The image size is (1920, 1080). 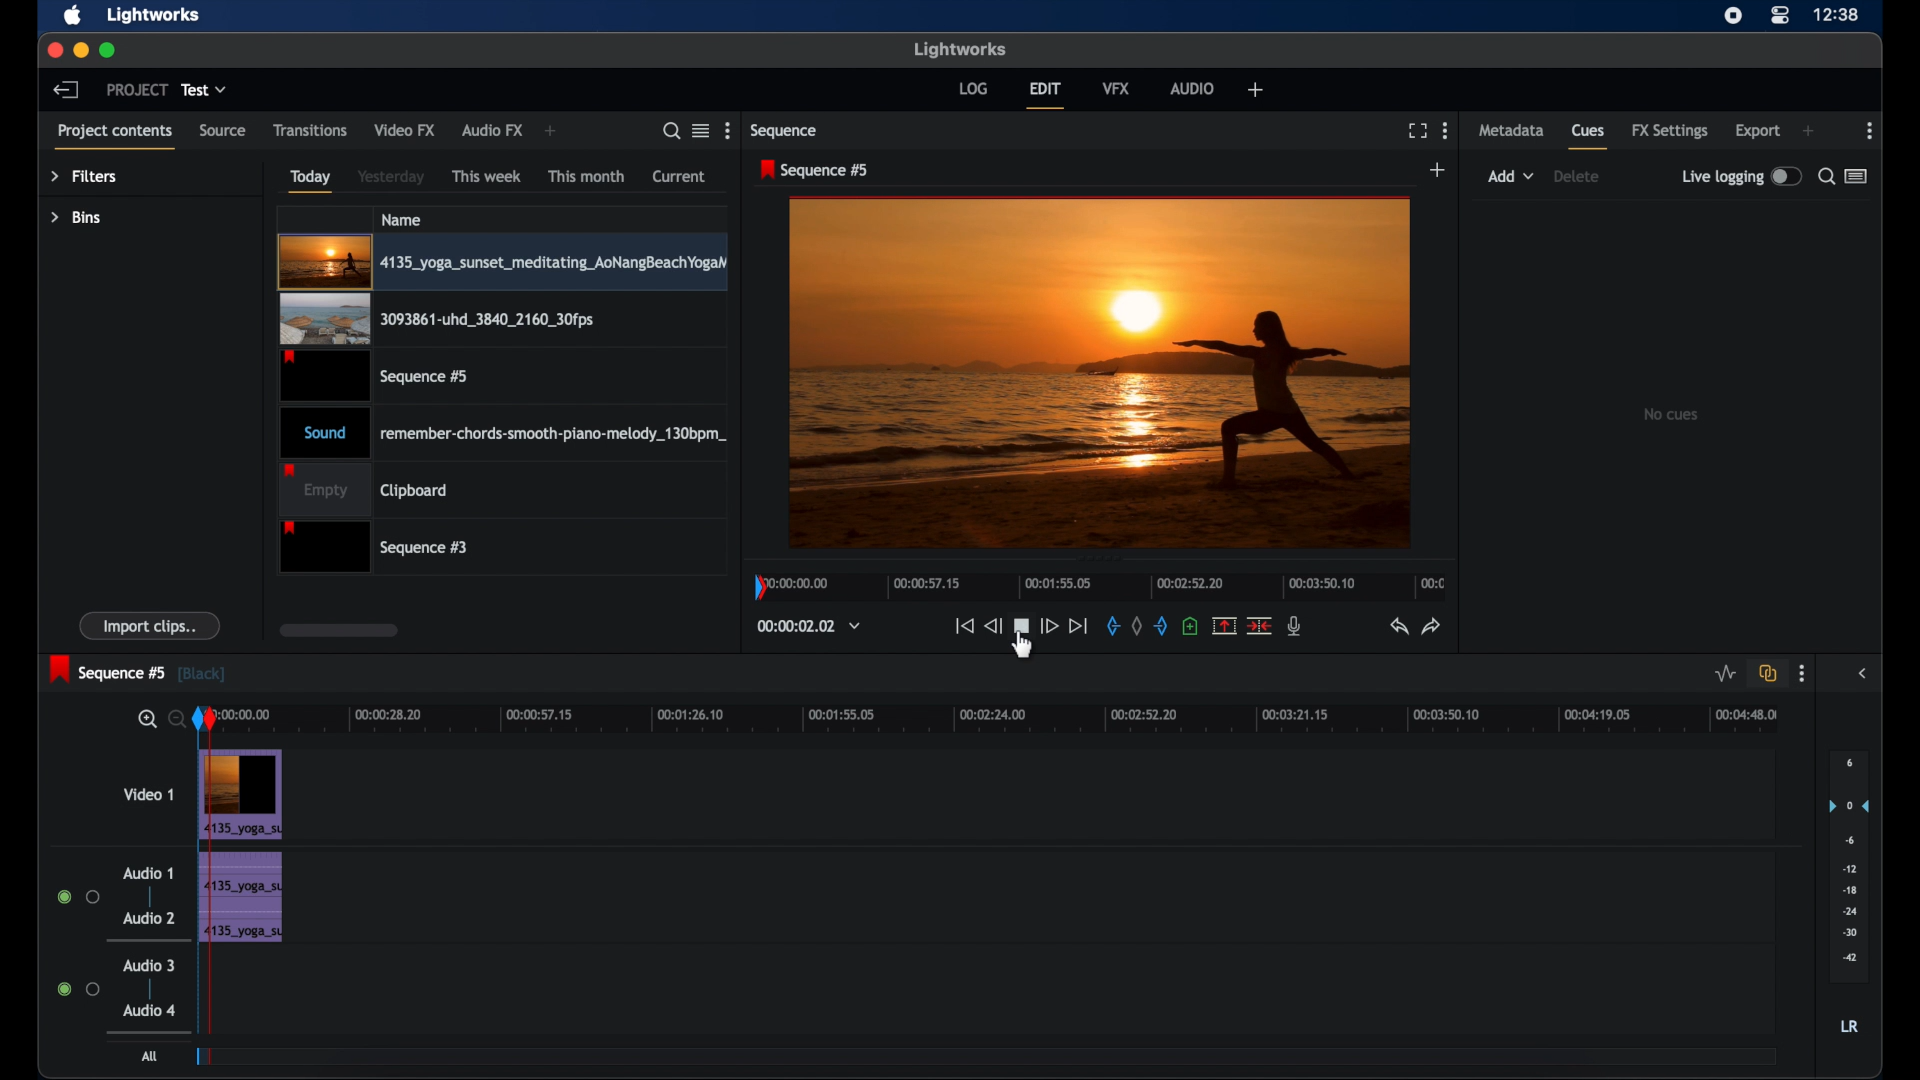 I want to click on mic, so click(x=1296, y=626).